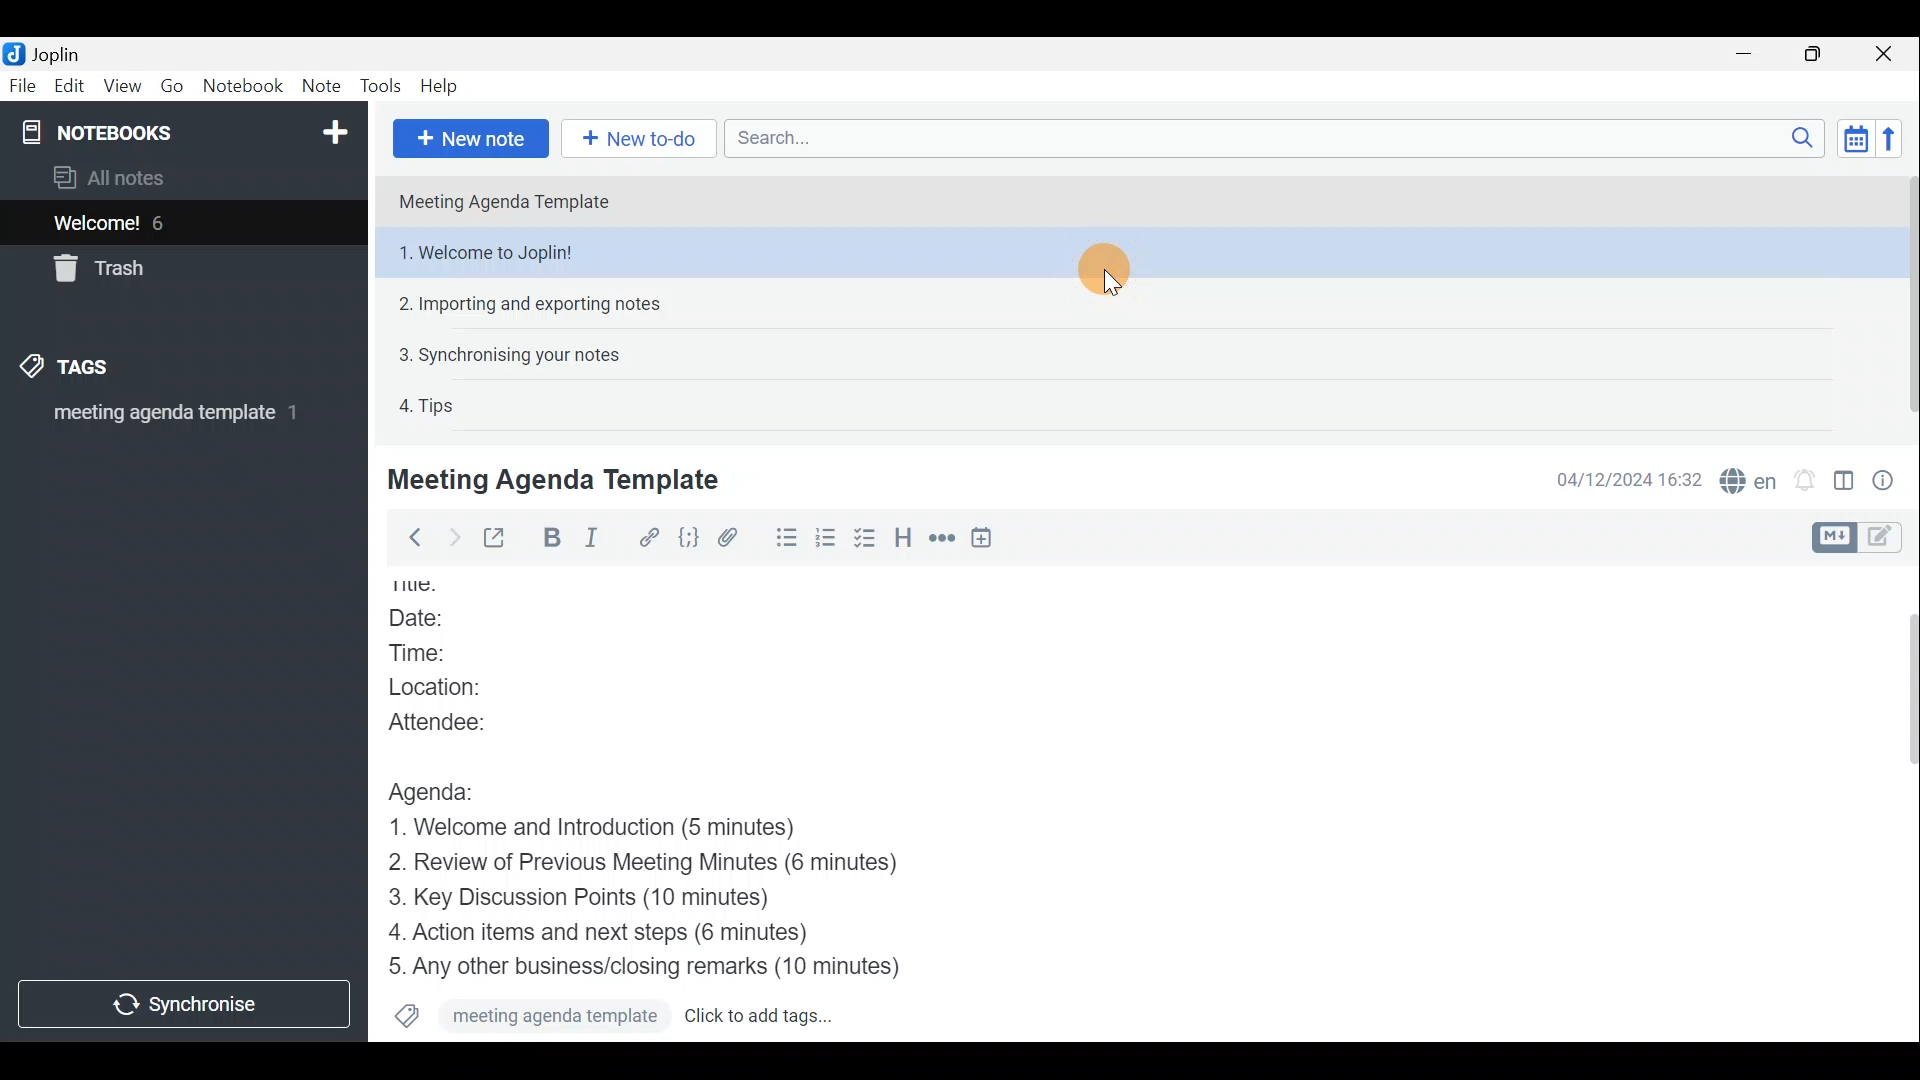 Image resolution: width=1920 pixels, height=1080 pixels. What do you see at coordinates (377, 83) in the screenshot?
I see `Tools` at bounding box center [377, 83].